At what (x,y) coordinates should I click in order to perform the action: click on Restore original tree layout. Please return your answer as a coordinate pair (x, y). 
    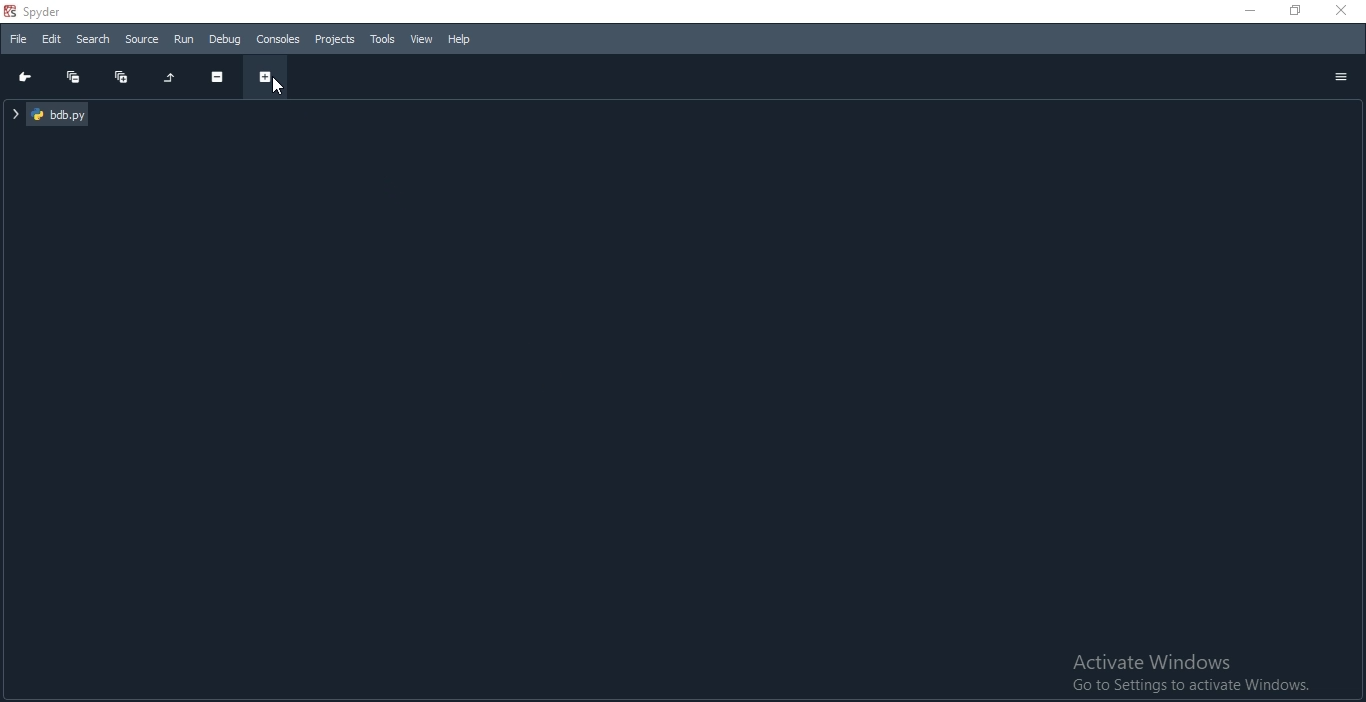
    Looking at the image, I should click on (169, 77).